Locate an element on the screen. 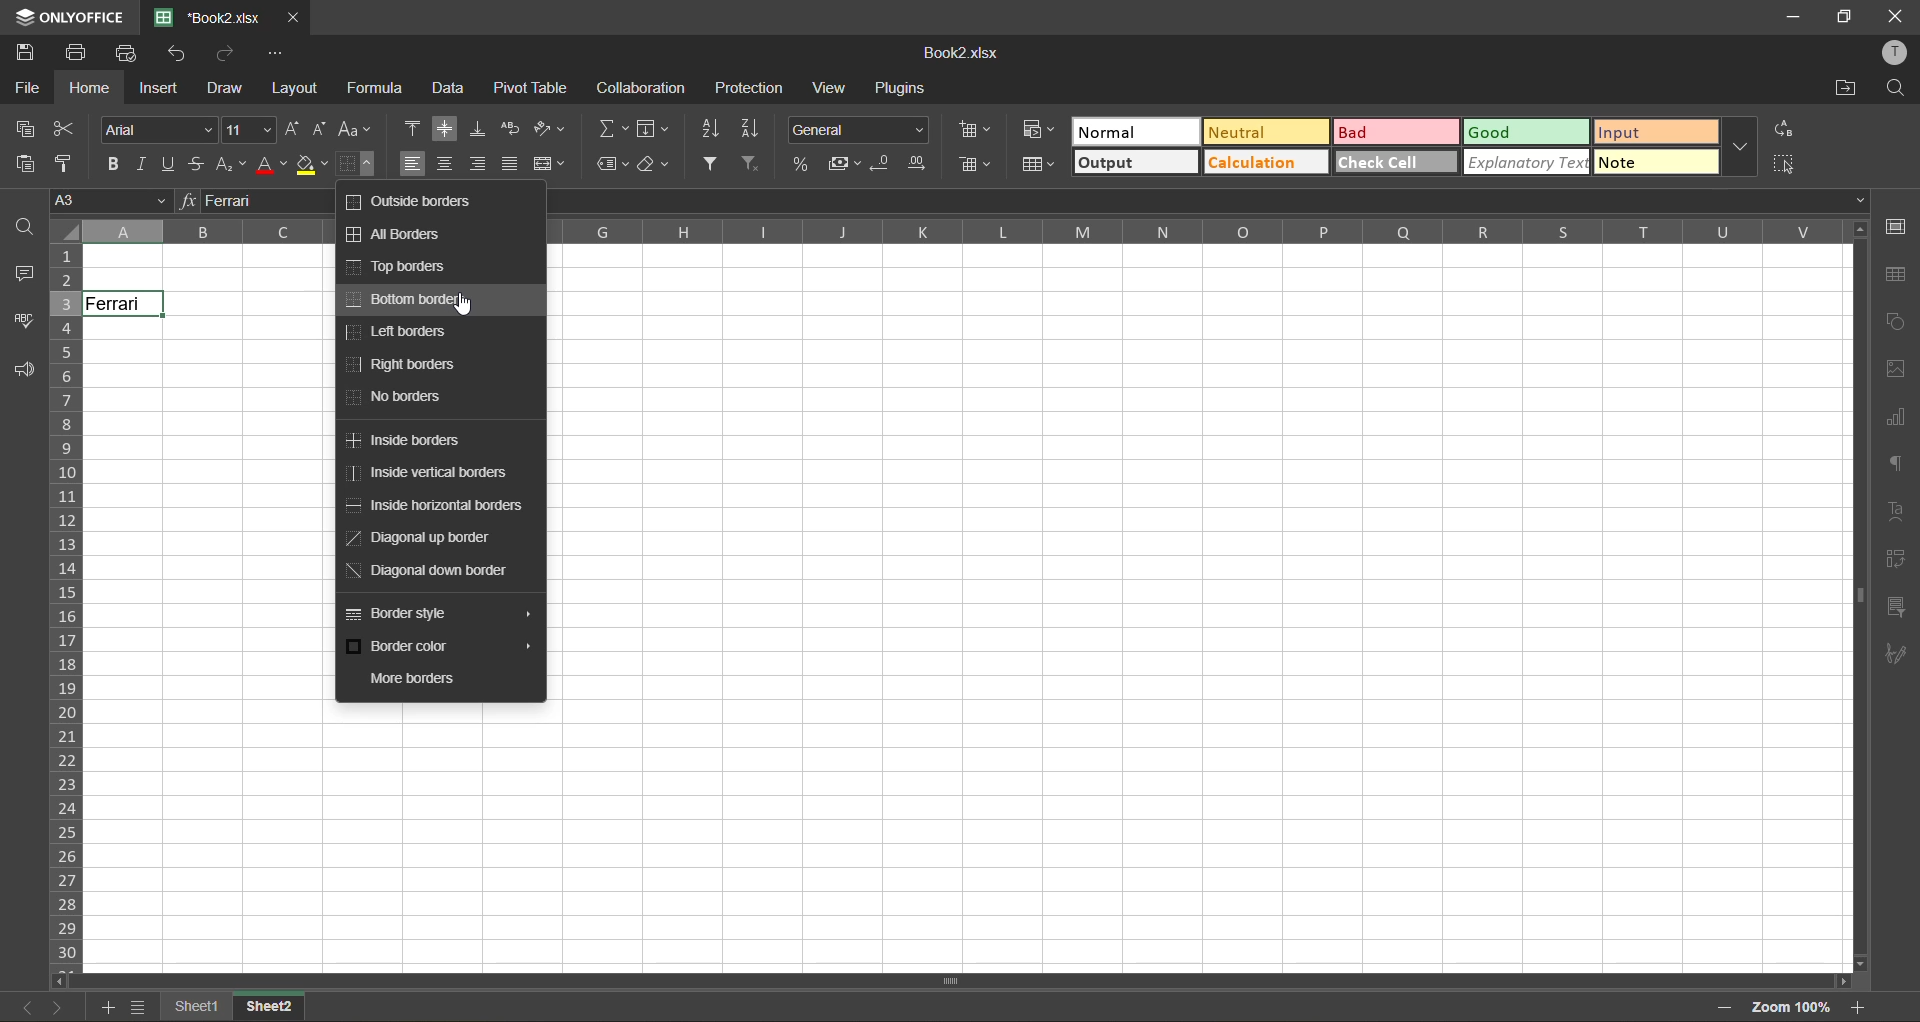 The image size is (1920, 1022). Ferrari is located at coordinates (125, 304).